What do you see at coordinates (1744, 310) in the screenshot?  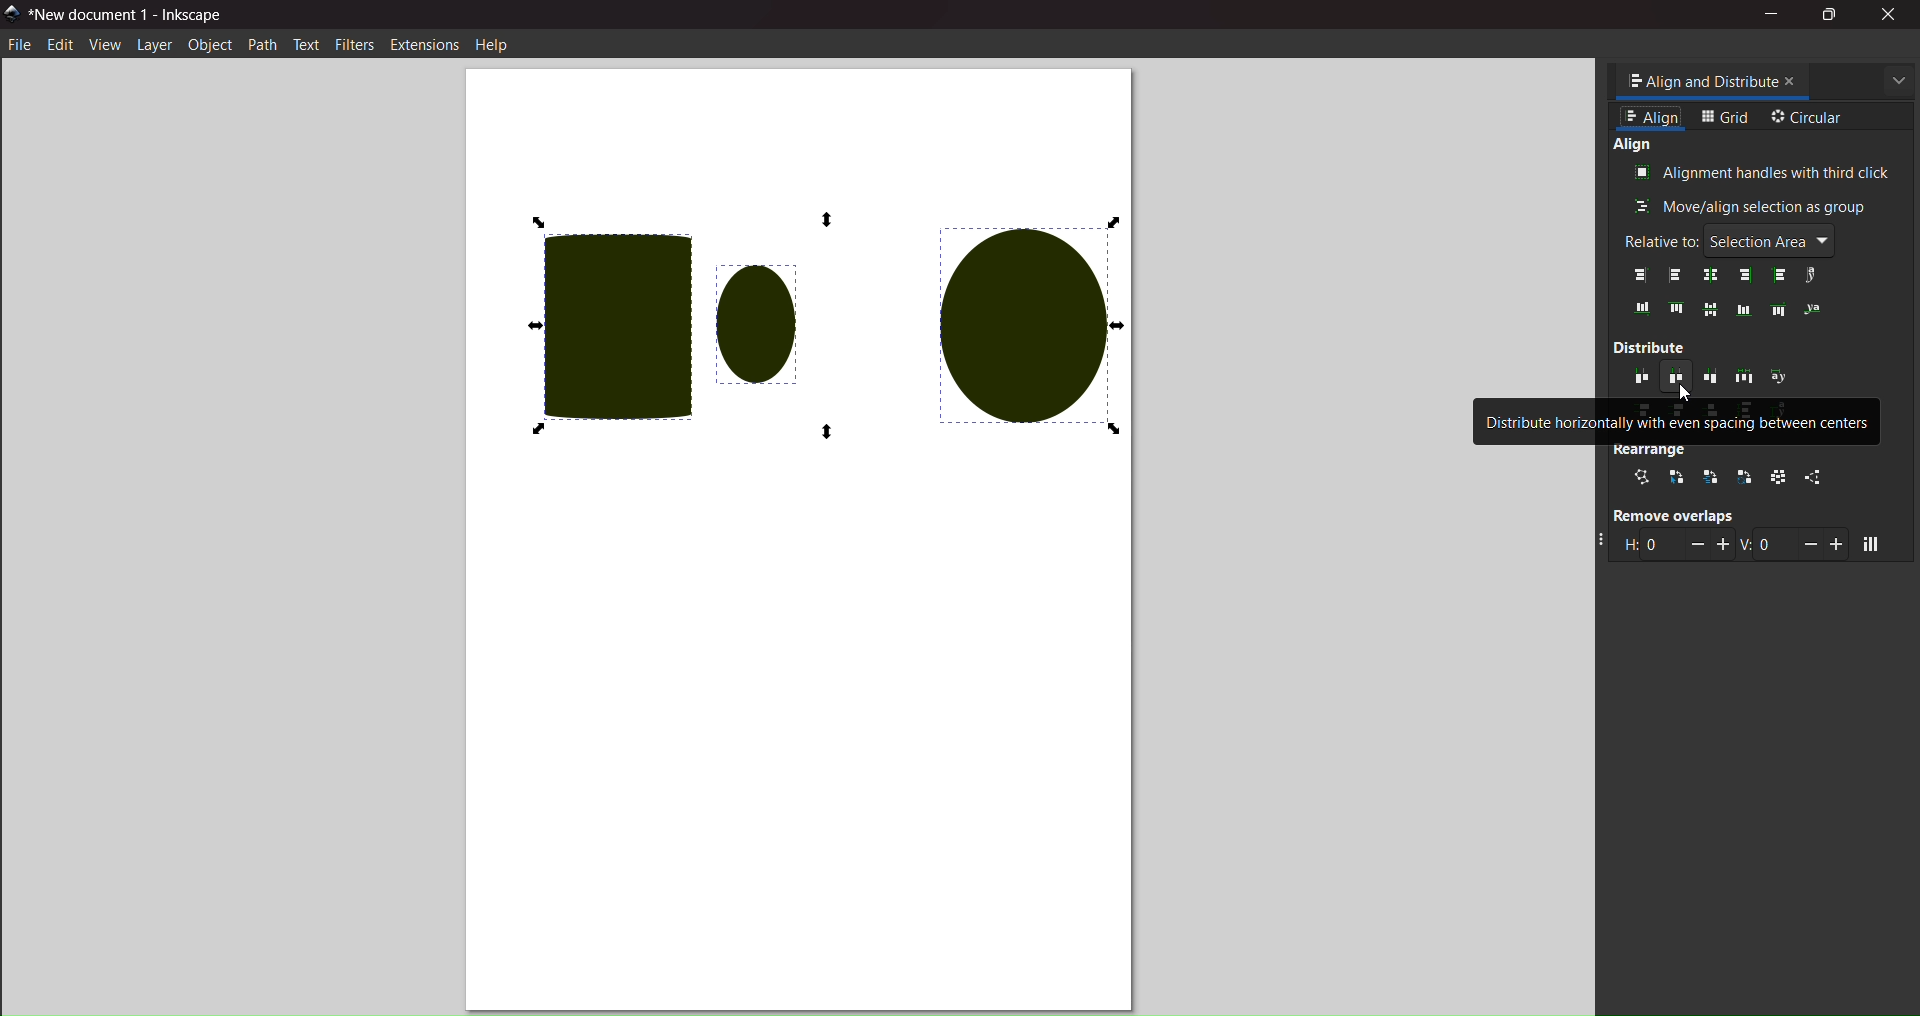 I see `align bottom` at bounding box center [1744, 310].